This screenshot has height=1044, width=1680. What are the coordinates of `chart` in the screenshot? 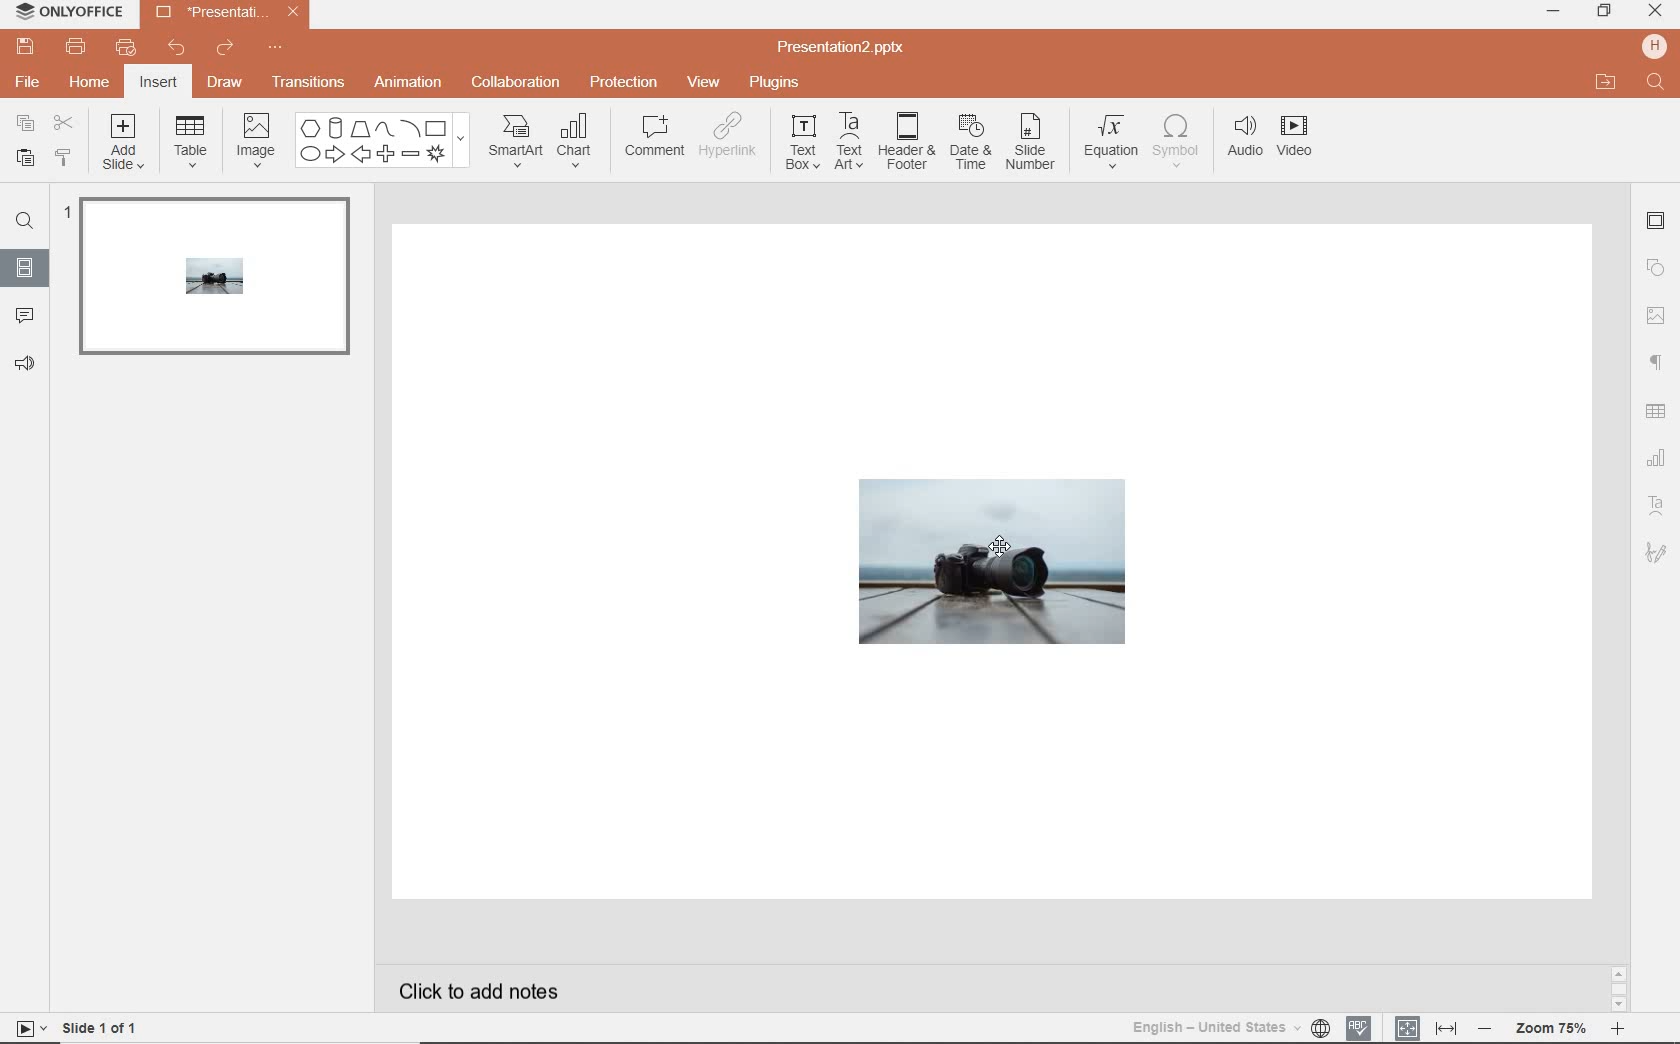 It's located at (581, 142).